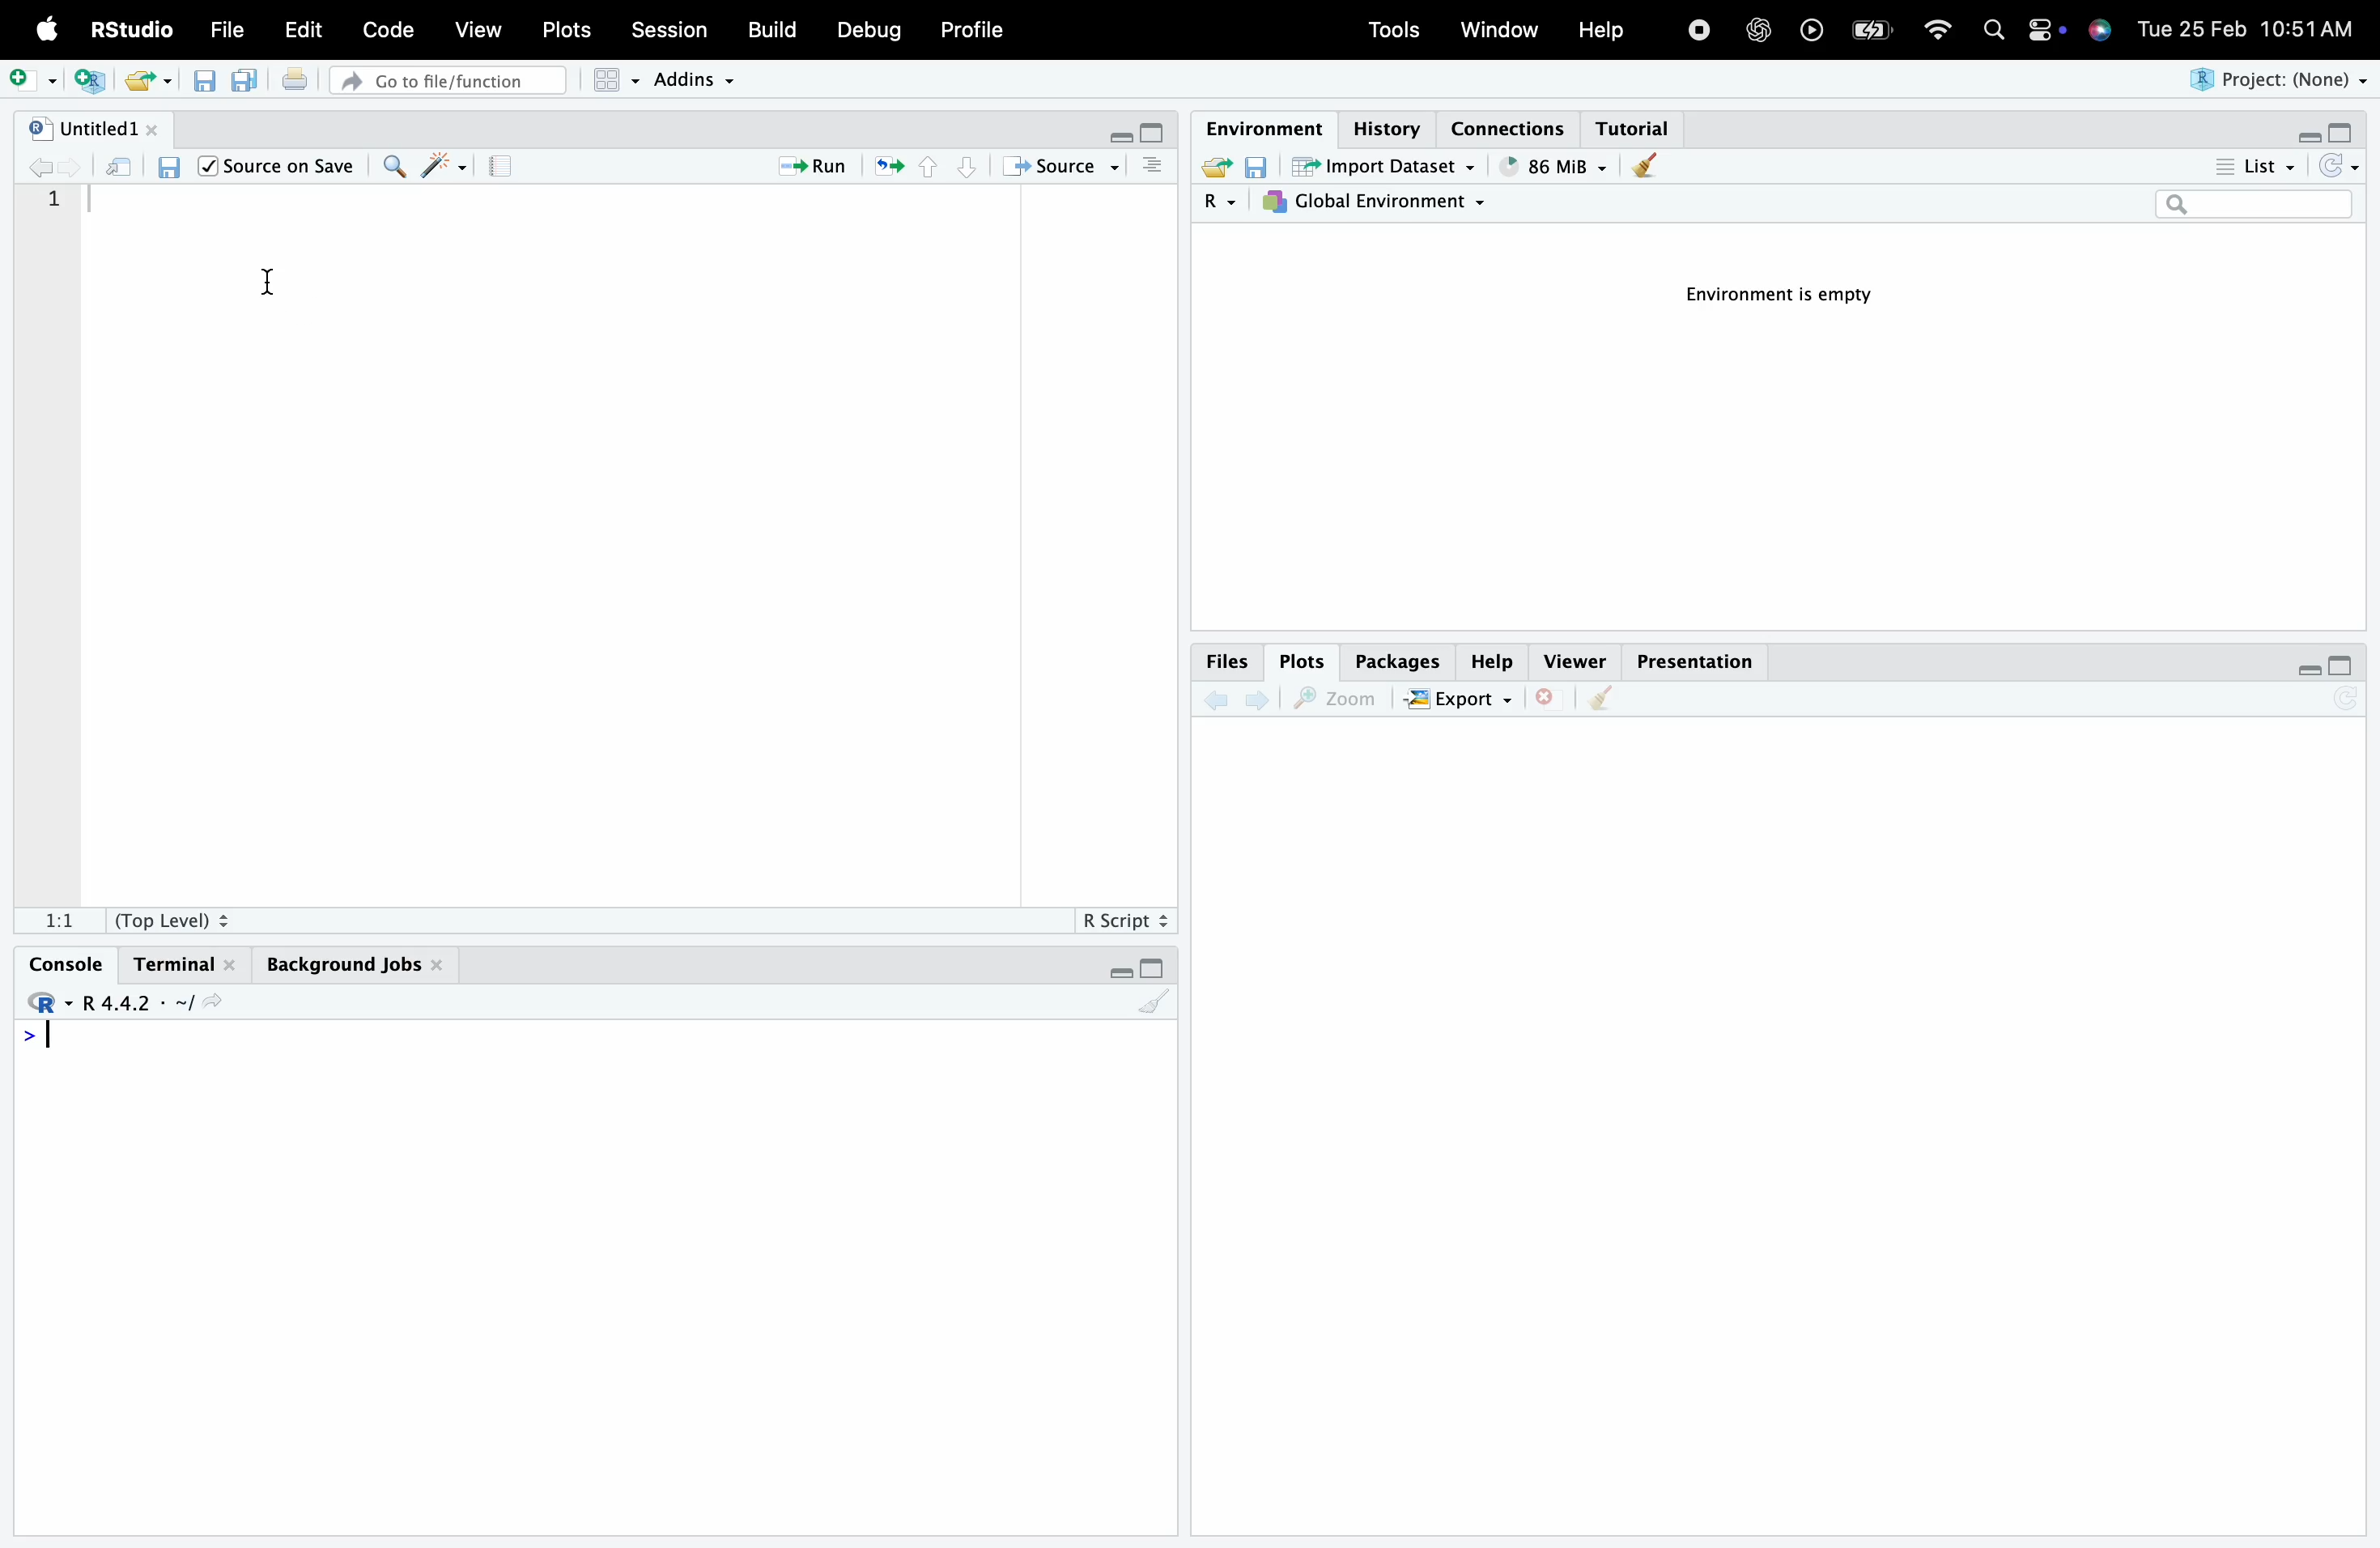 The width and height of the screenshot is (2380, 1548). I want to click on play, so click(1812, 28).